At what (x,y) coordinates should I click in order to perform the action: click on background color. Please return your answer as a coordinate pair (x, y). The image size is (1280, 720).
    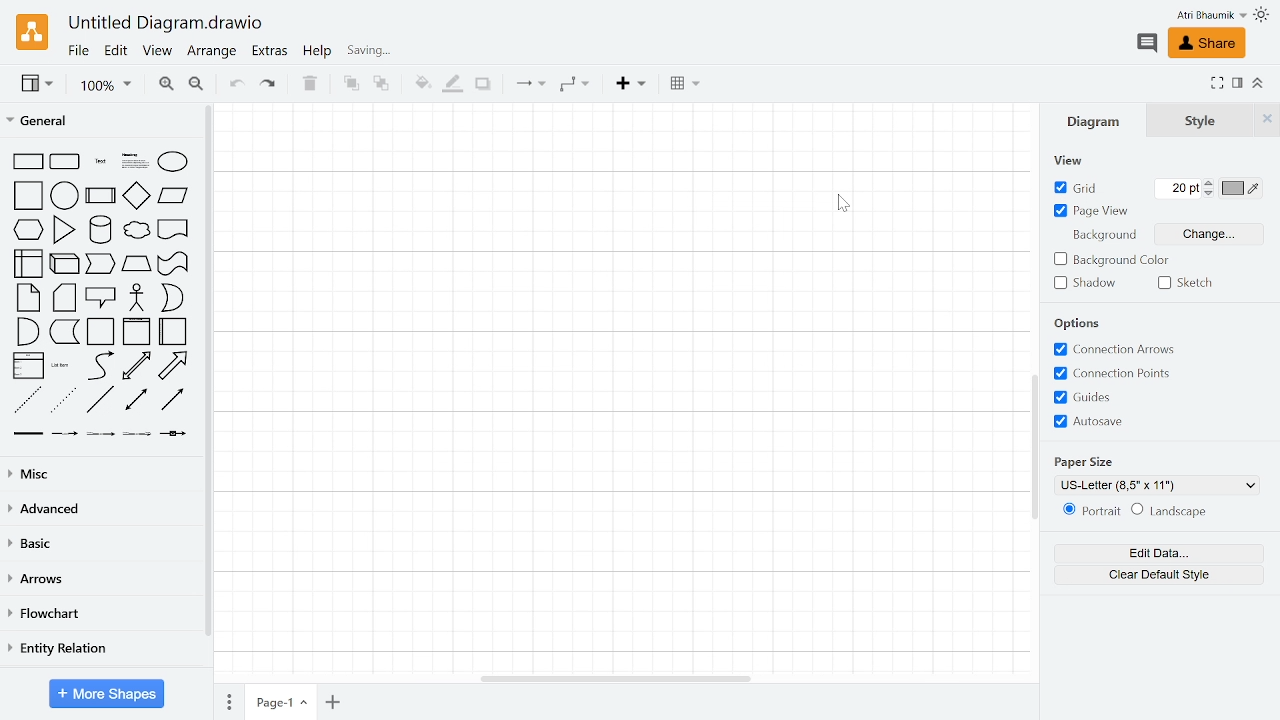
    Looking at the image, I should click on (1114, 260).